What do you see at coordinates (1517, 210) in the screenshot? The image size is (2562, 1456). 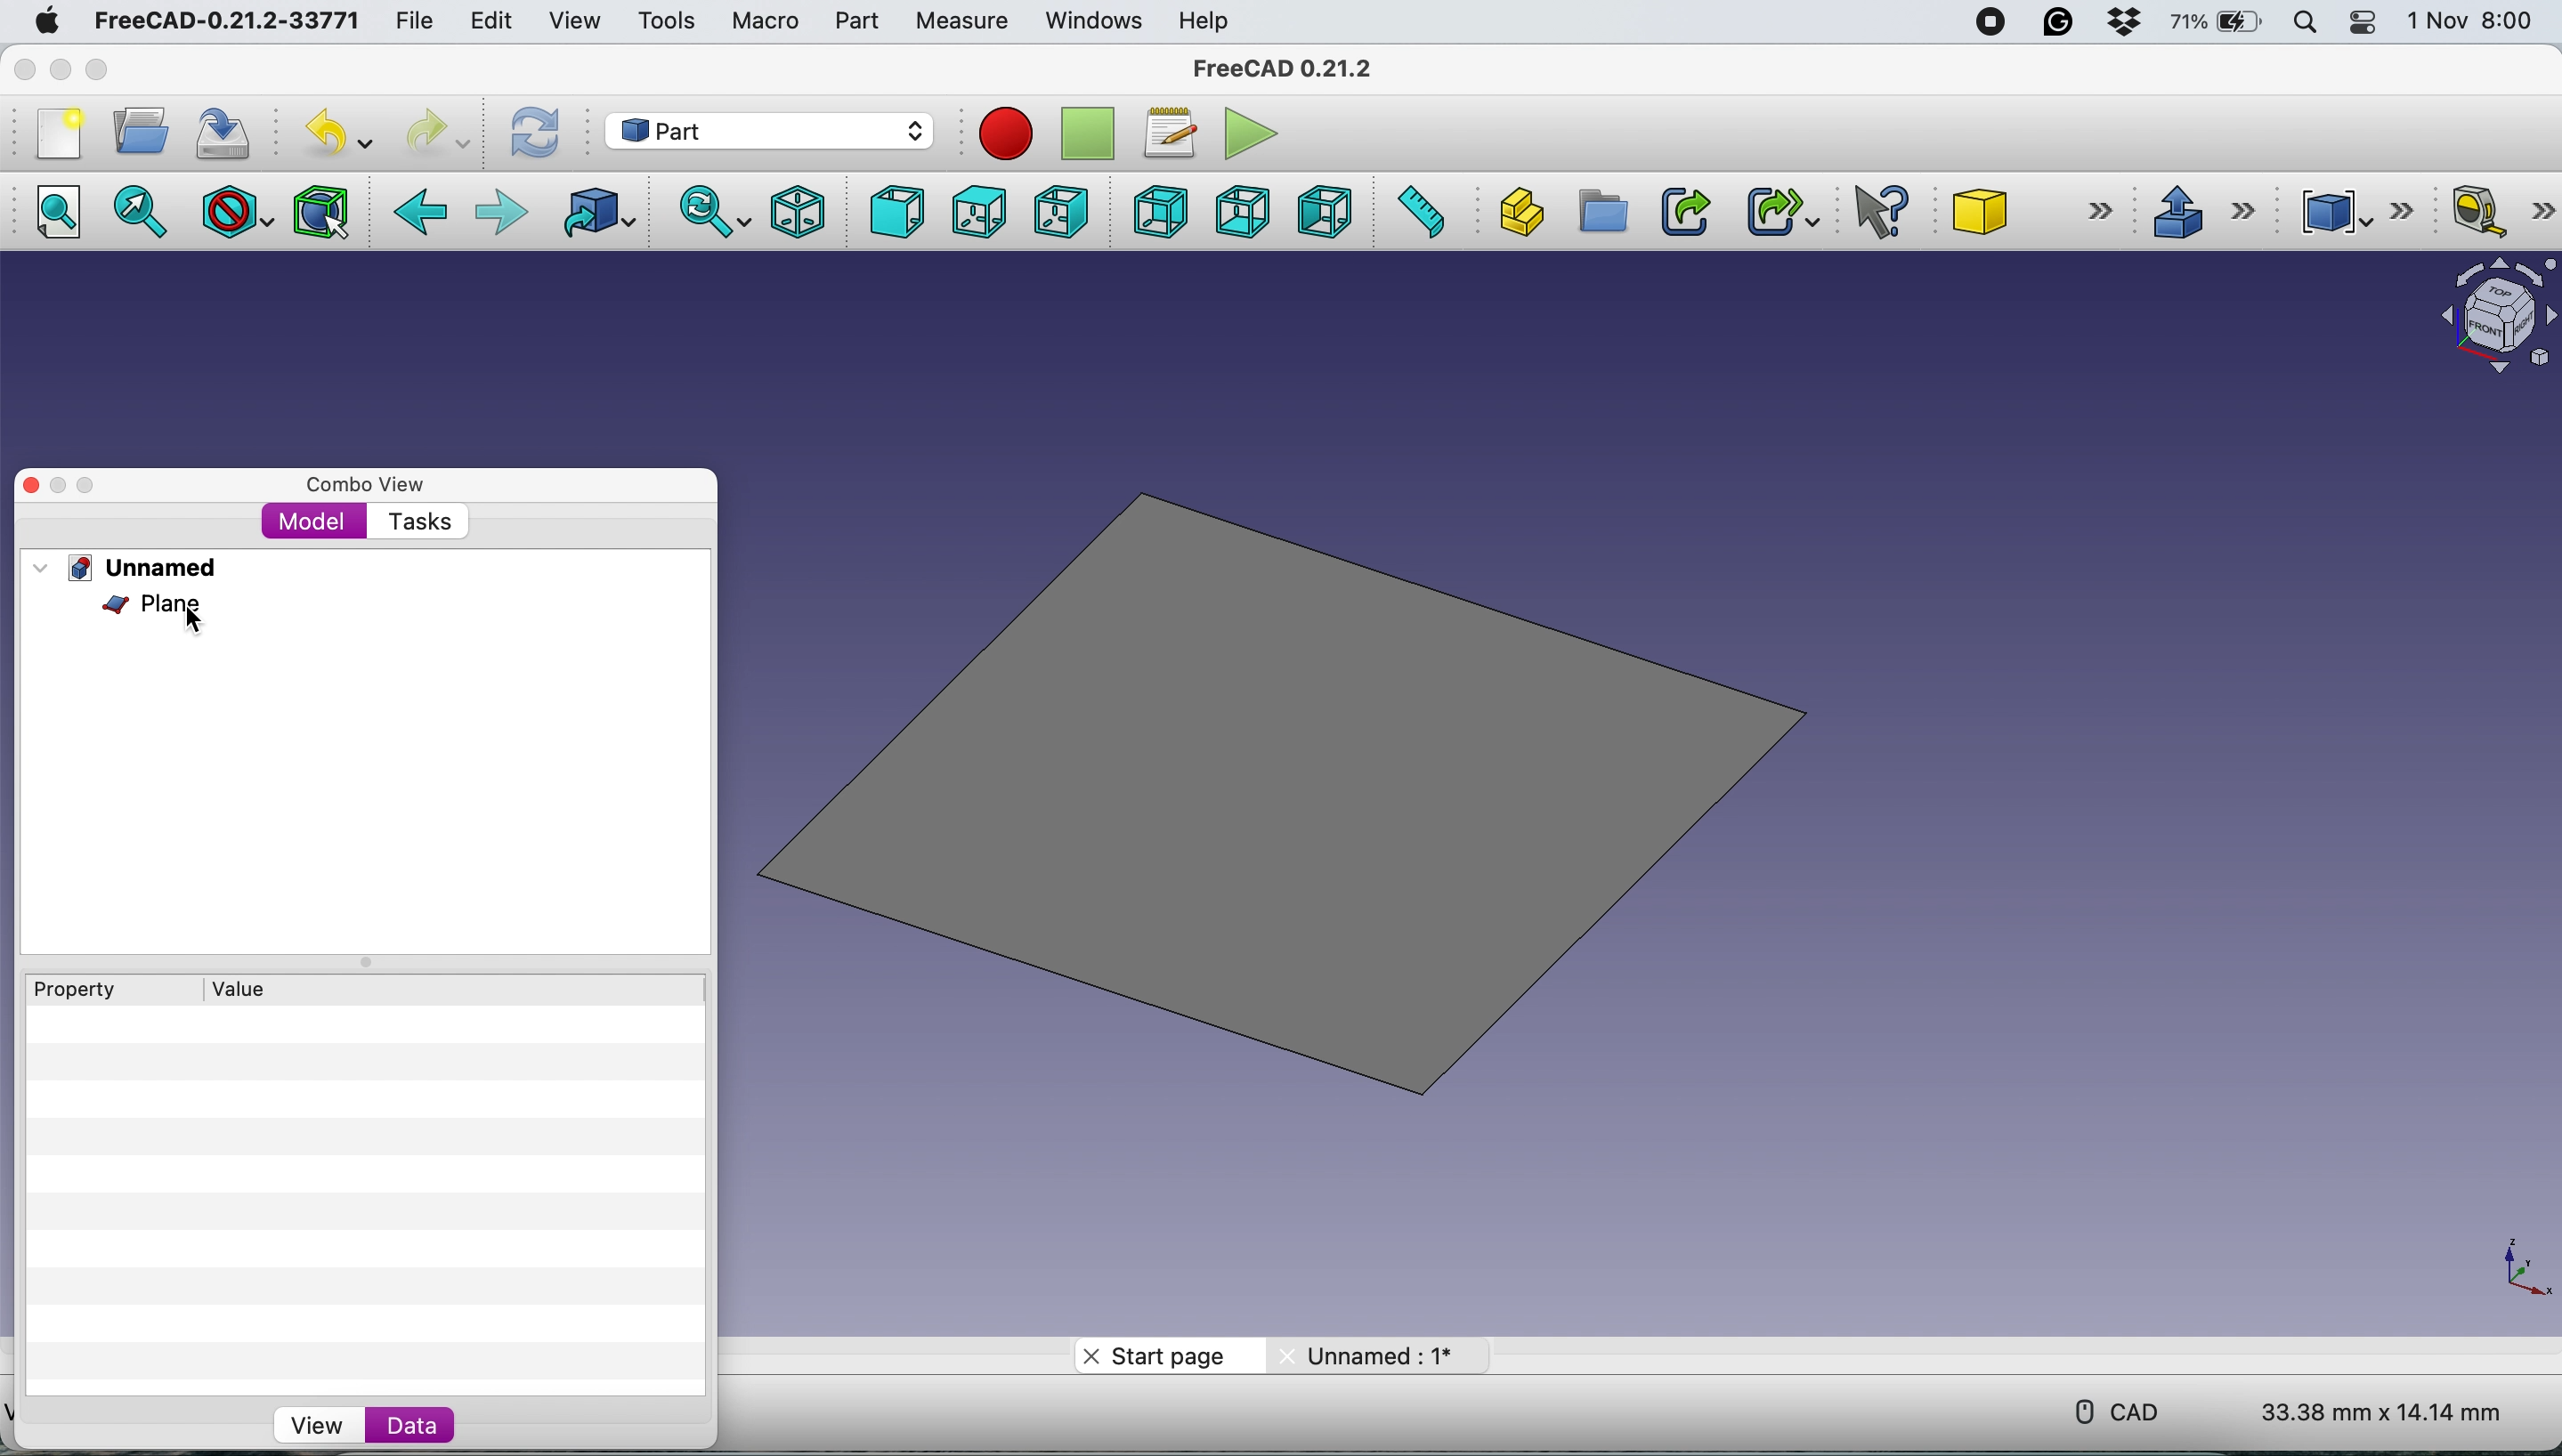 I see `create part` at bounding box center [1517, 210].